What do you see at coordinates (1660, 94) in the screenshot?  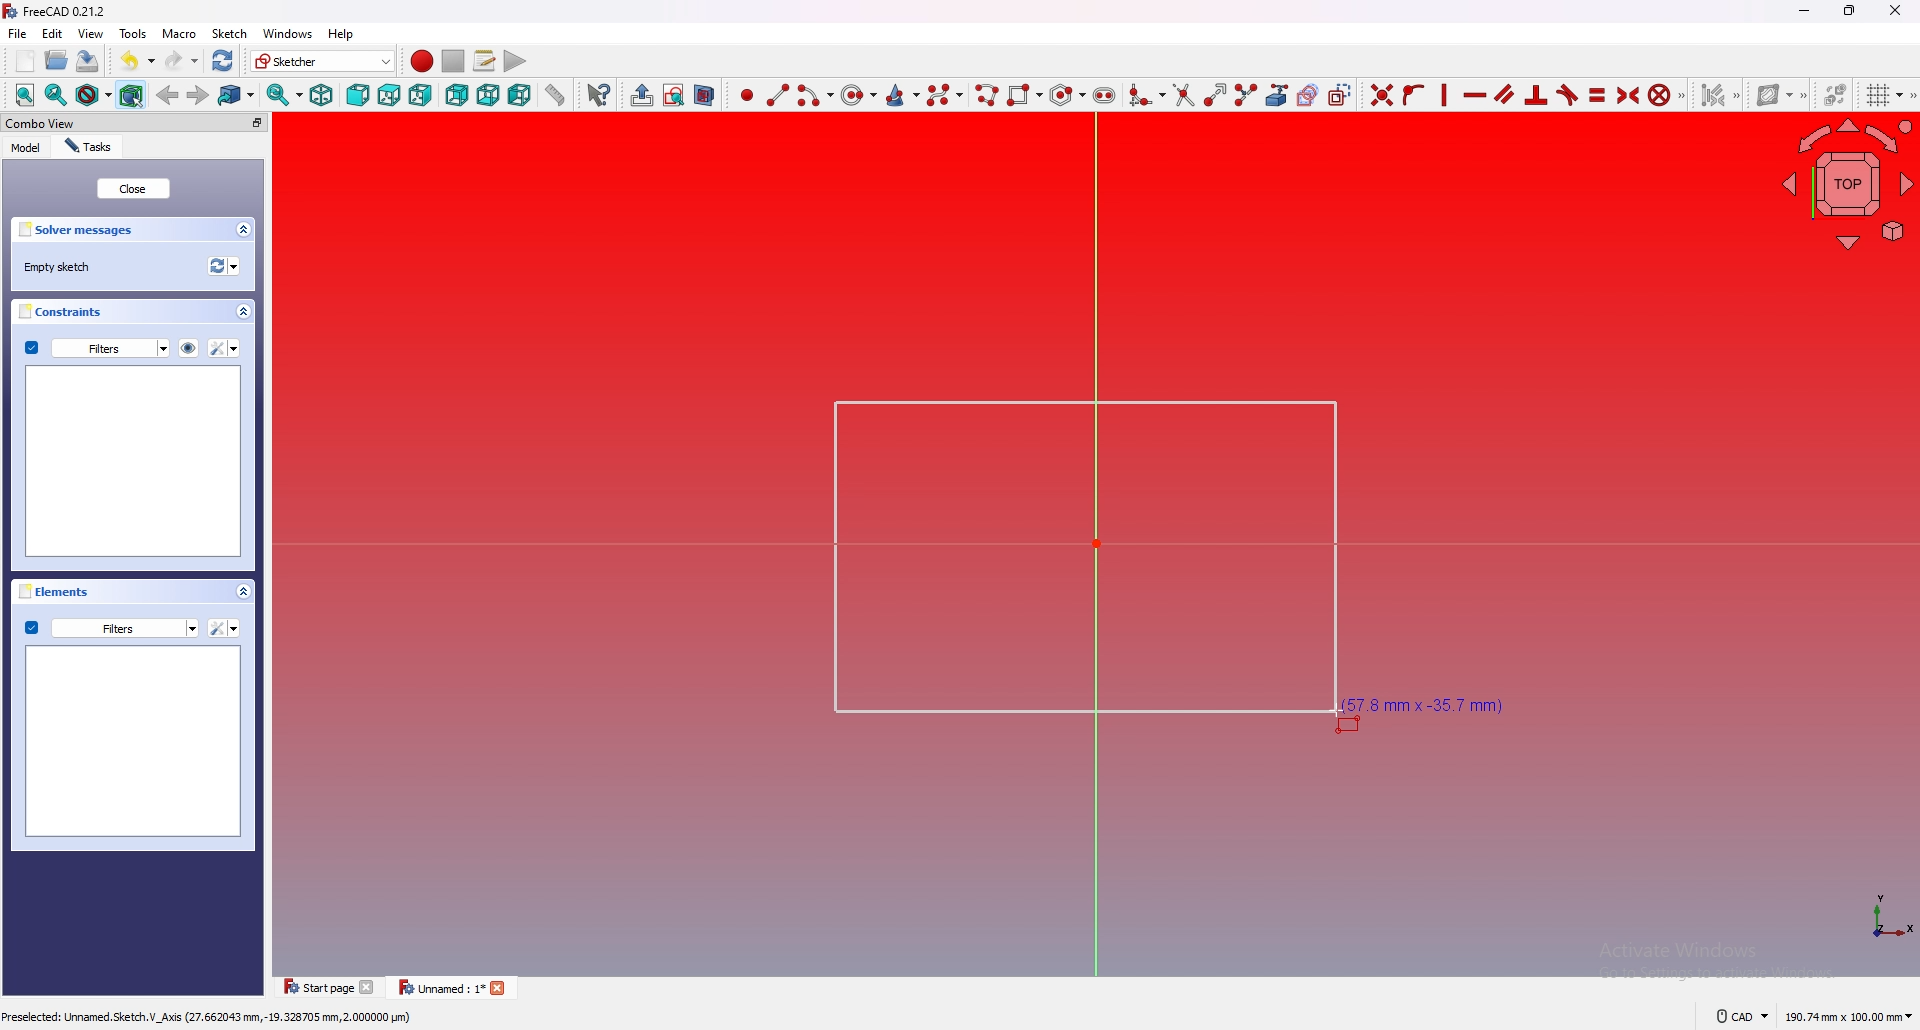 I see `constraint block` at bounding box center [1660, 94].